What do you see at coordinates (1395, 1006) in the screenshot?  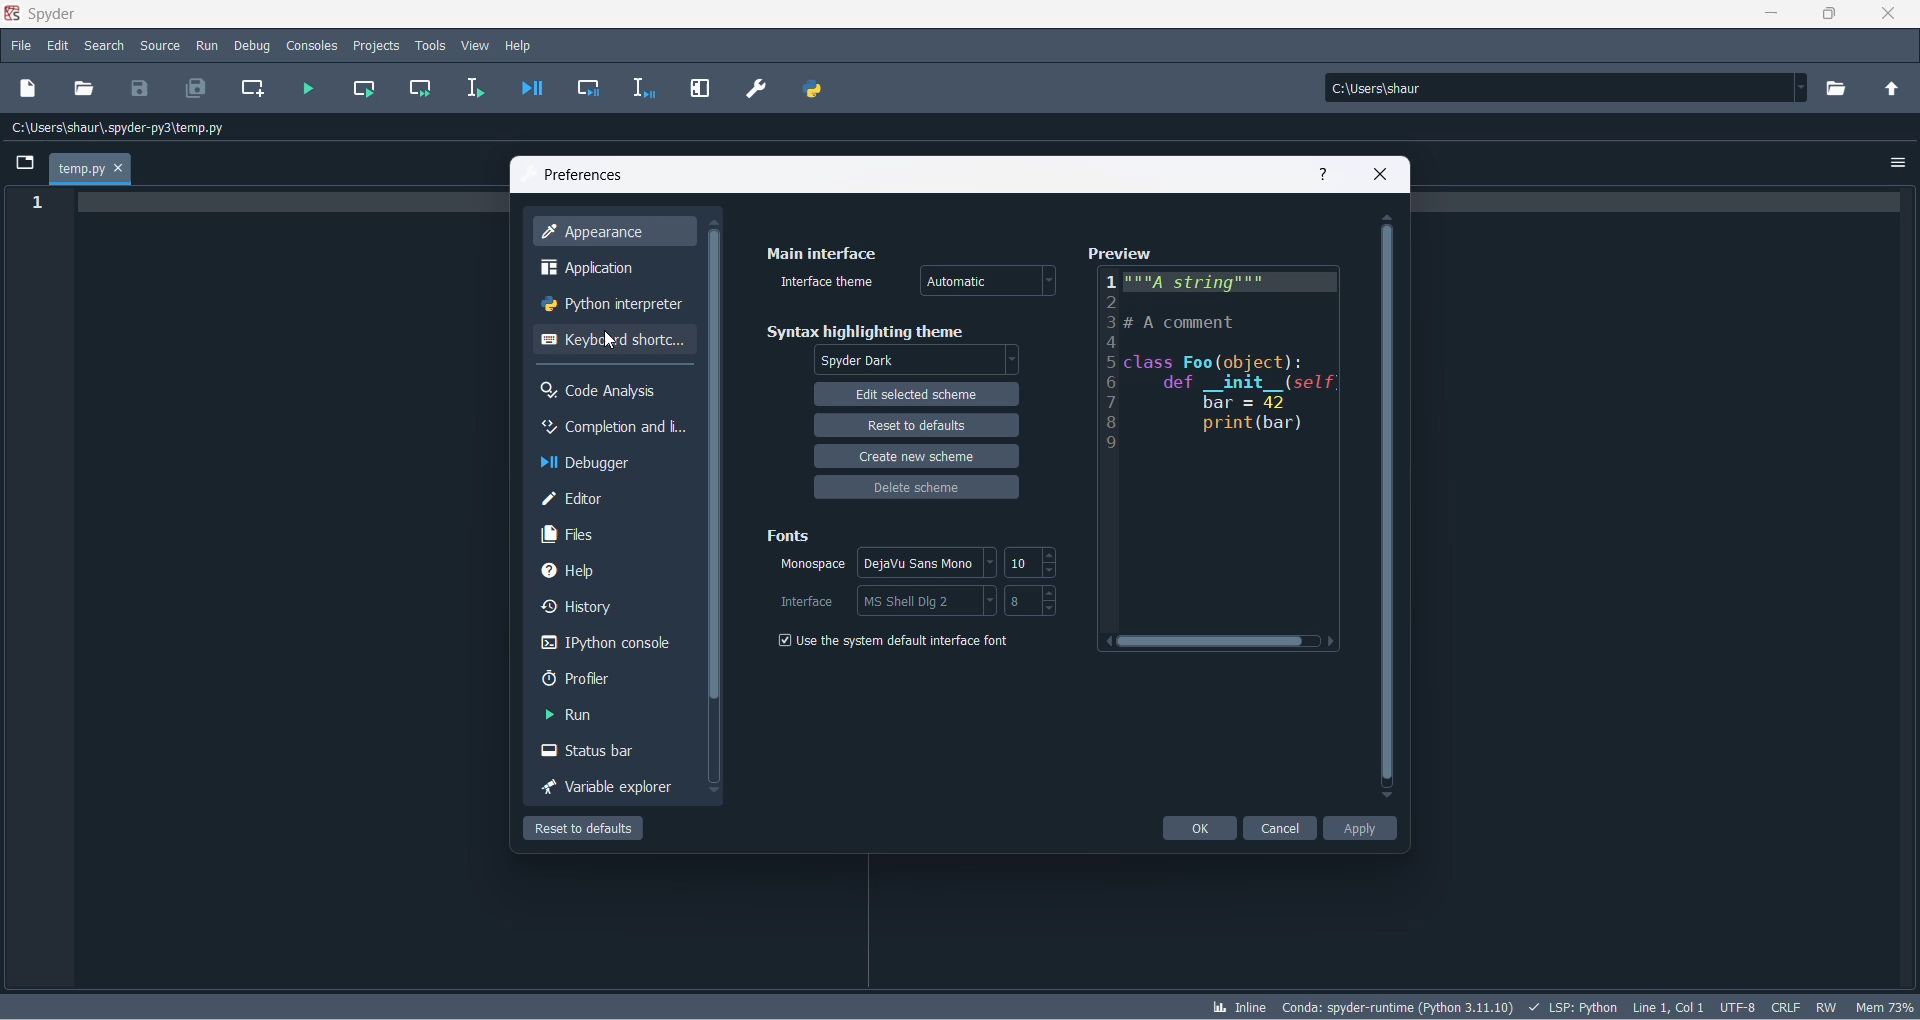 I see `spyder version` at bounding box center [1395, 1006].